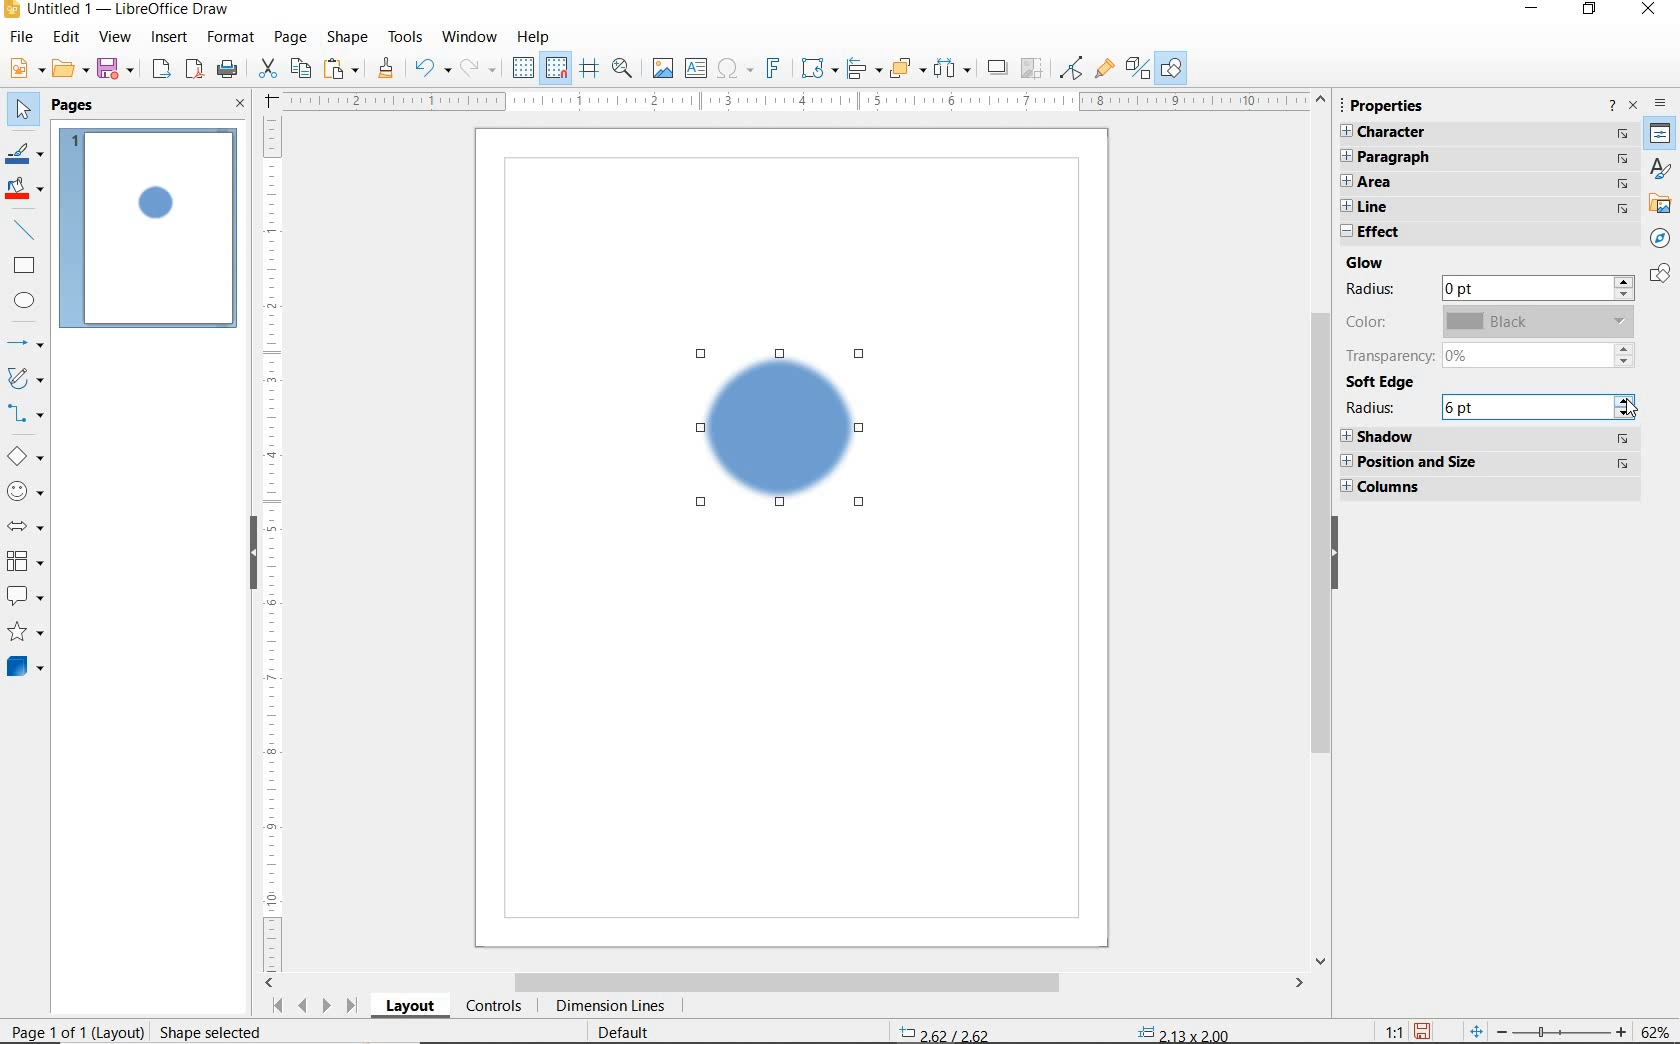  Describe the element at coordinates (1625, 134) in the screenshot. I see `navigate` at that location.